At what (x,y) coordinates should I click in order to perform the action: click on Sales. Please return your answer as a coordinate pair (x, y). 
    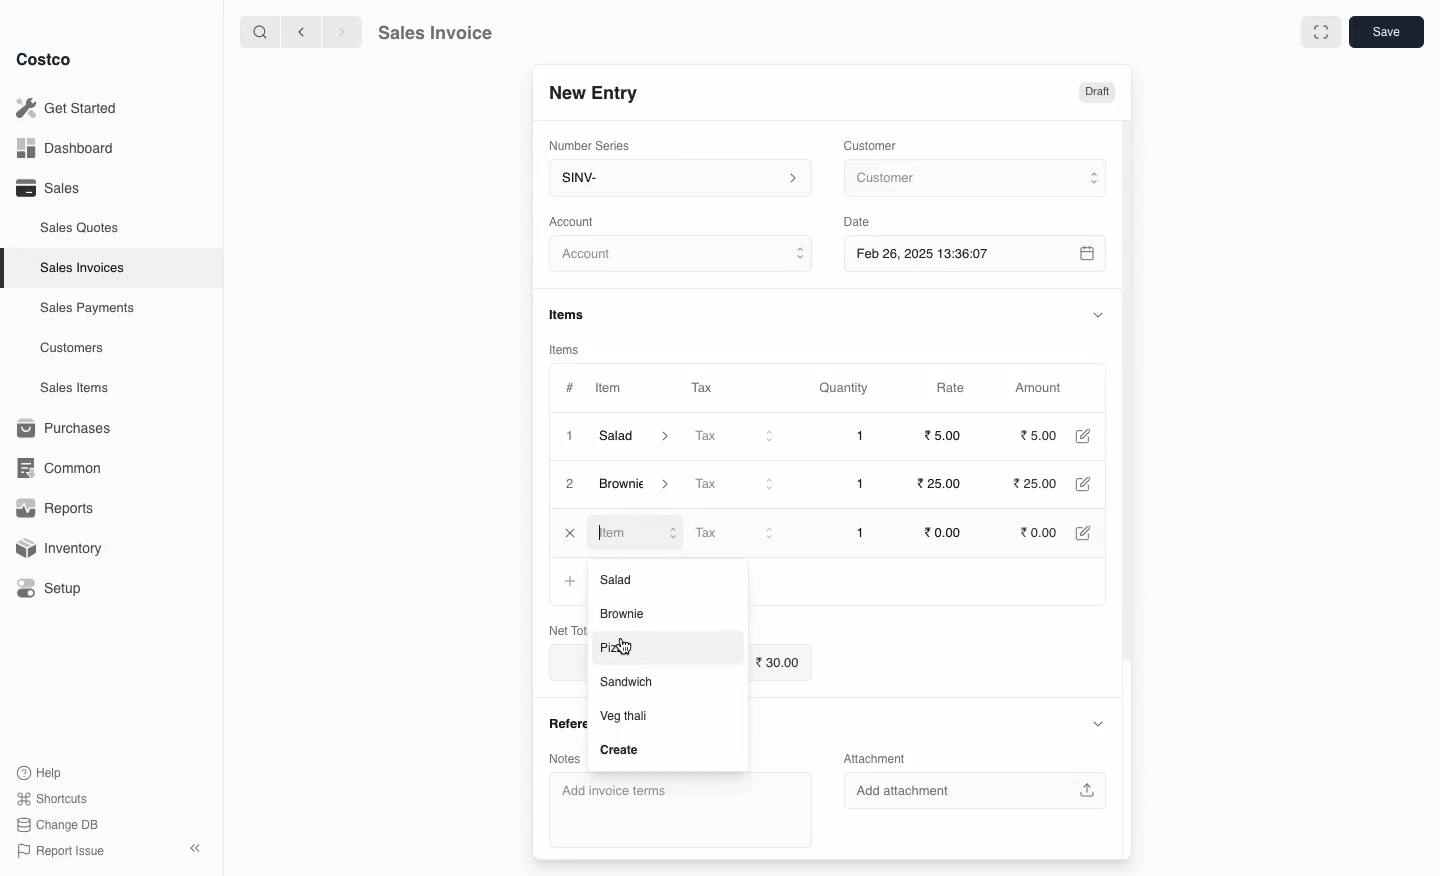
    Looking at the image, I should click on (47, 188).